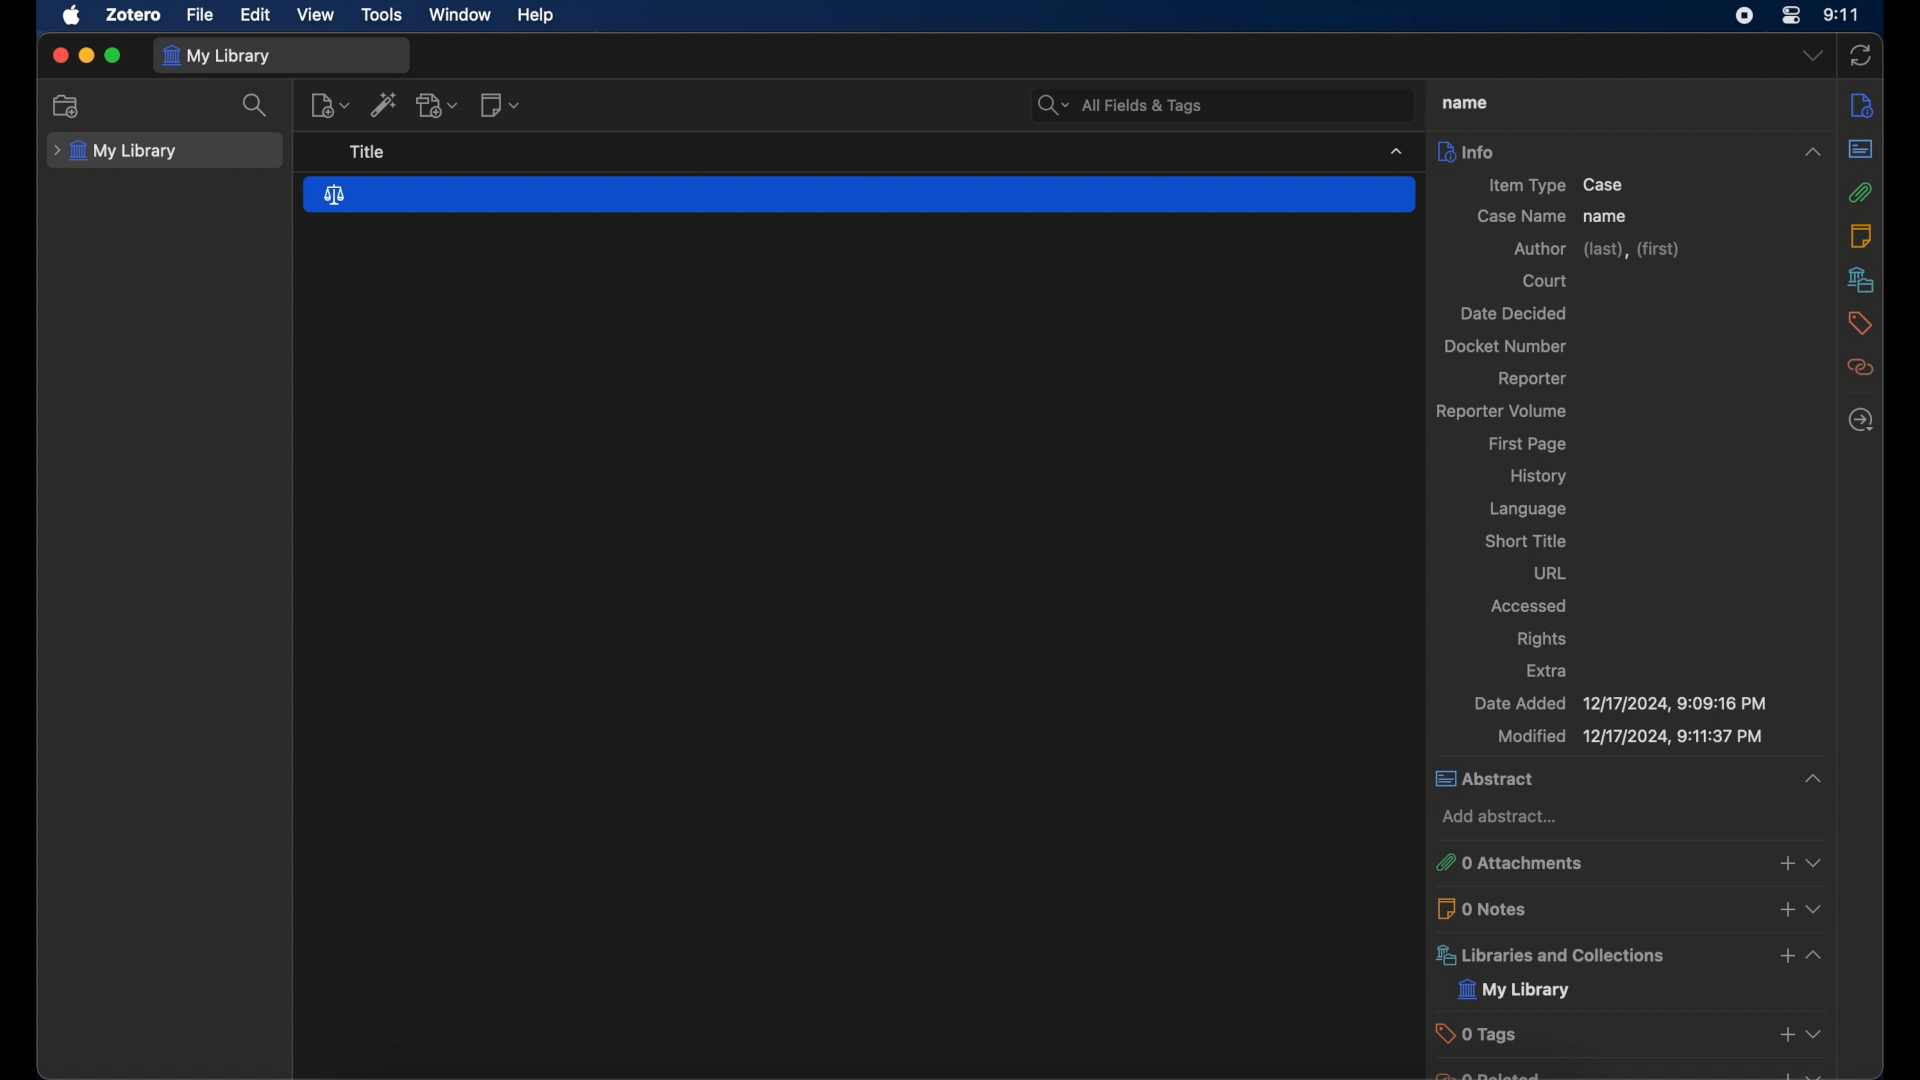  Describe the element at coordinates (1490, 102) in the screenshot. I see `case name` at that location.